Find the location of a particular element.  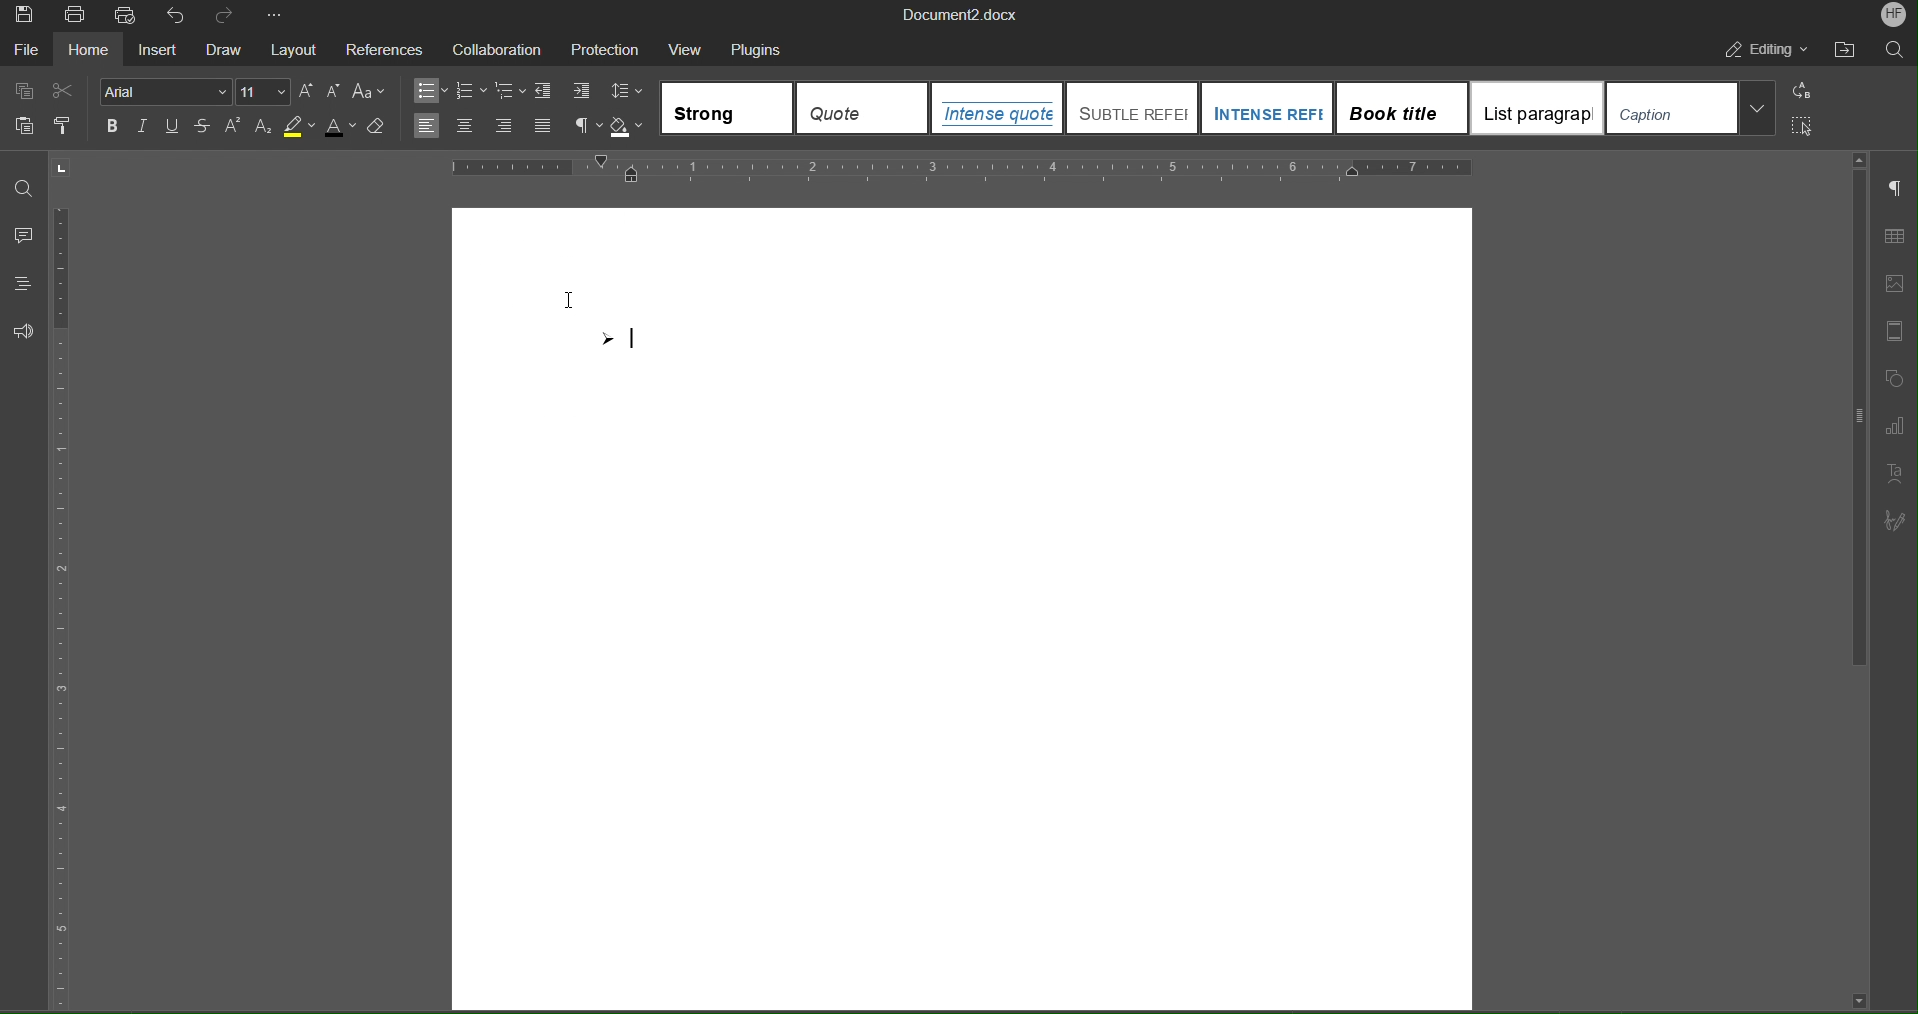

Line Spacing is located at coordinates (628, 86).